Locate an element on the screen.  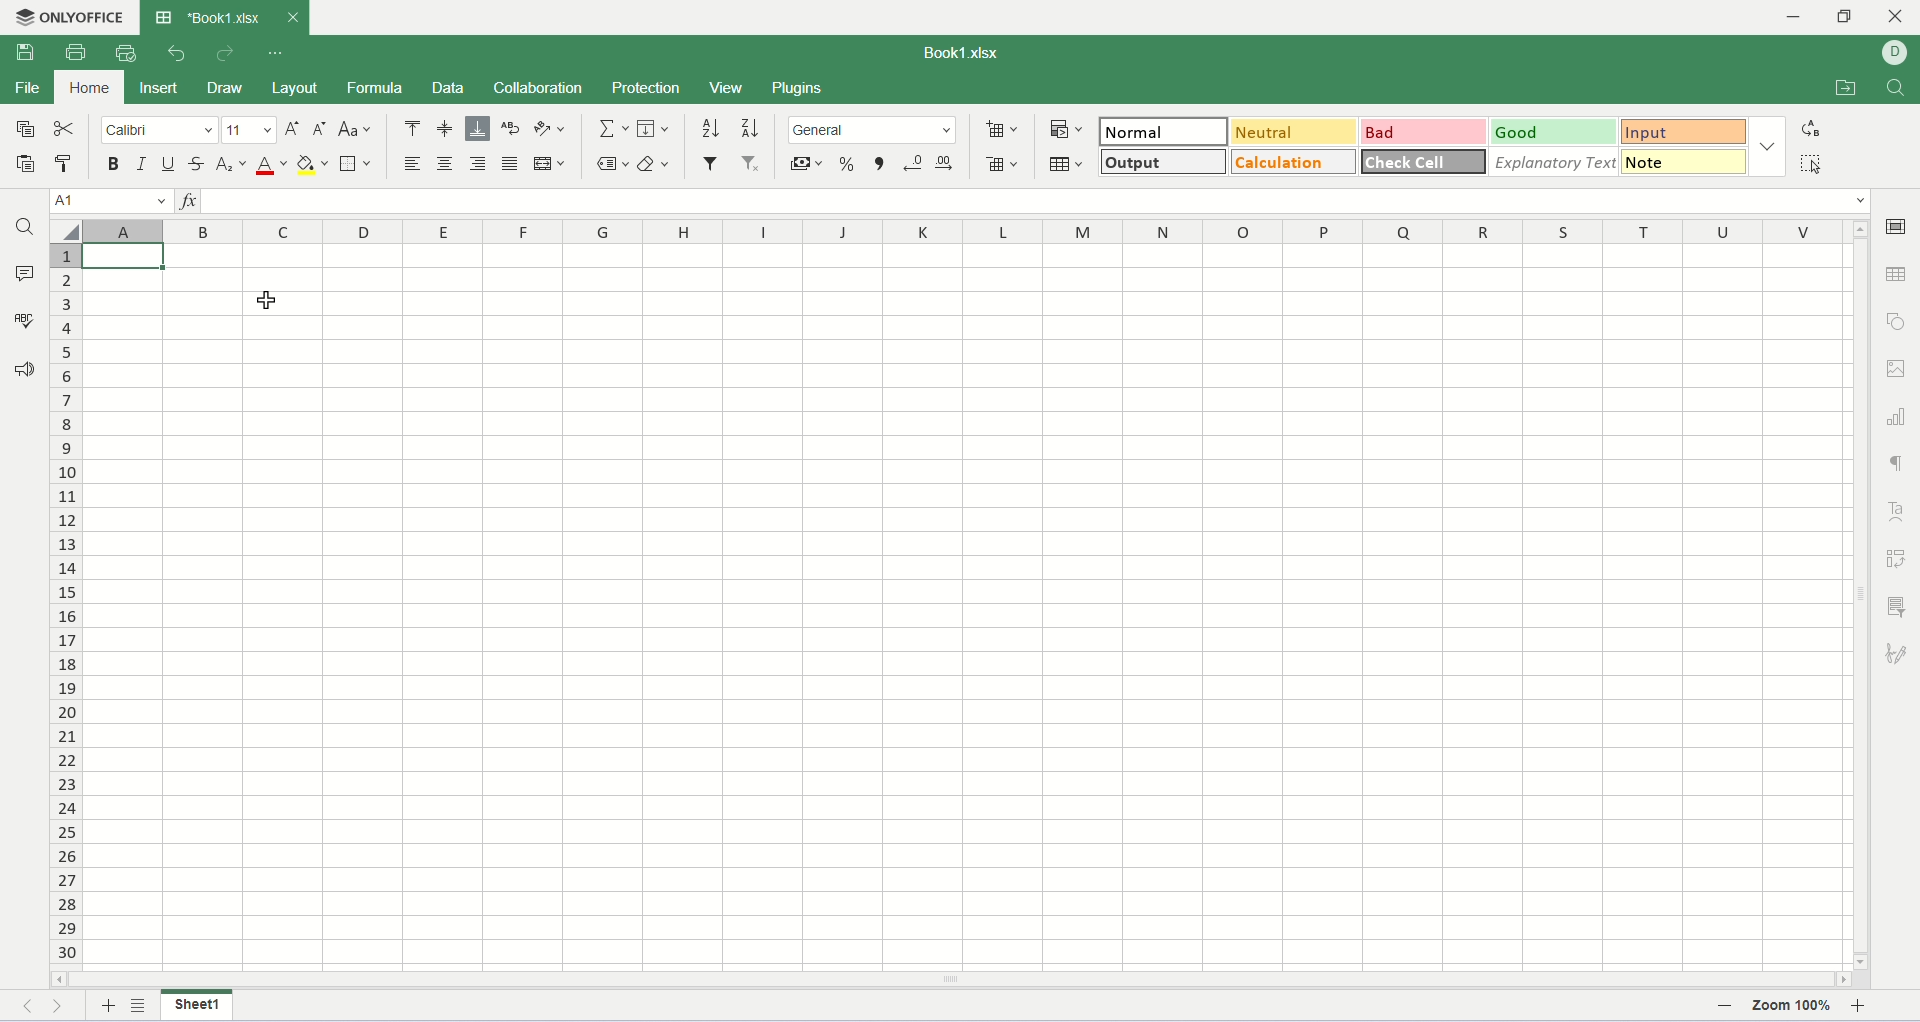
horizontal scroll bar is located at coordinates (956, 979).